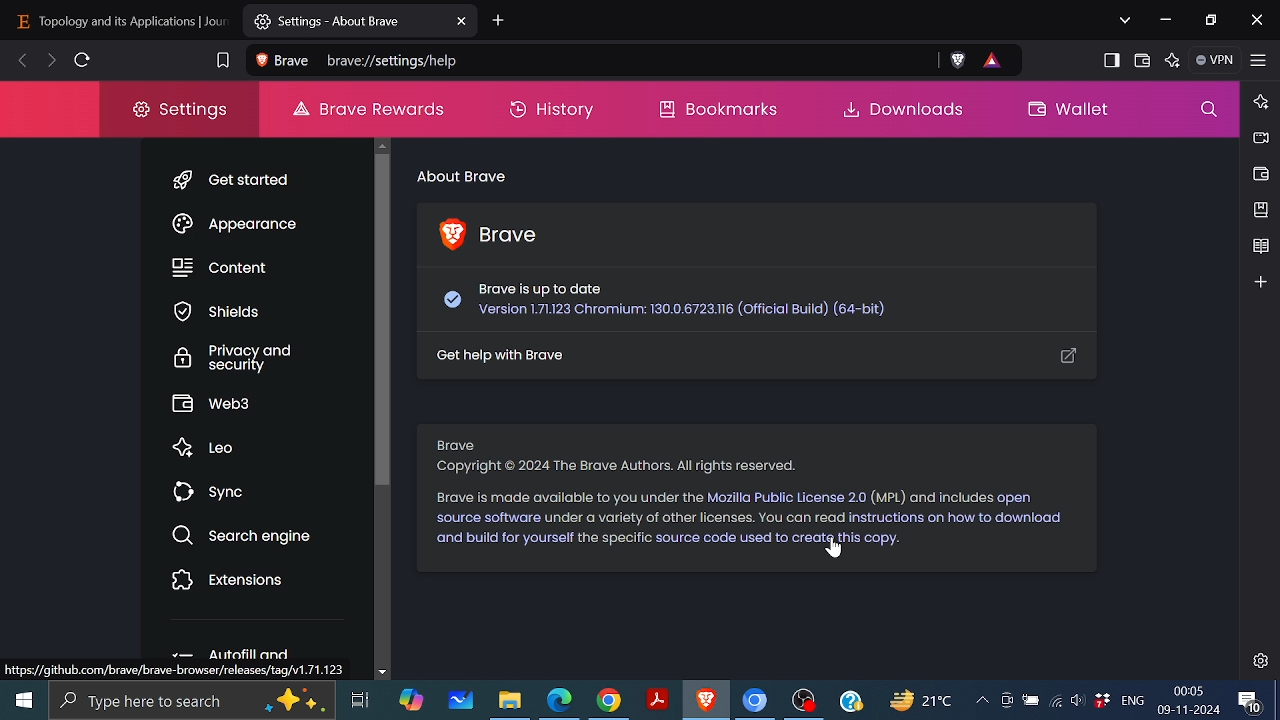 This screenshot has width=1280, height=720. What do you see at coordinates (1208, 113) in the screenshot?
I see `search` at bounding box center [1208, 113].